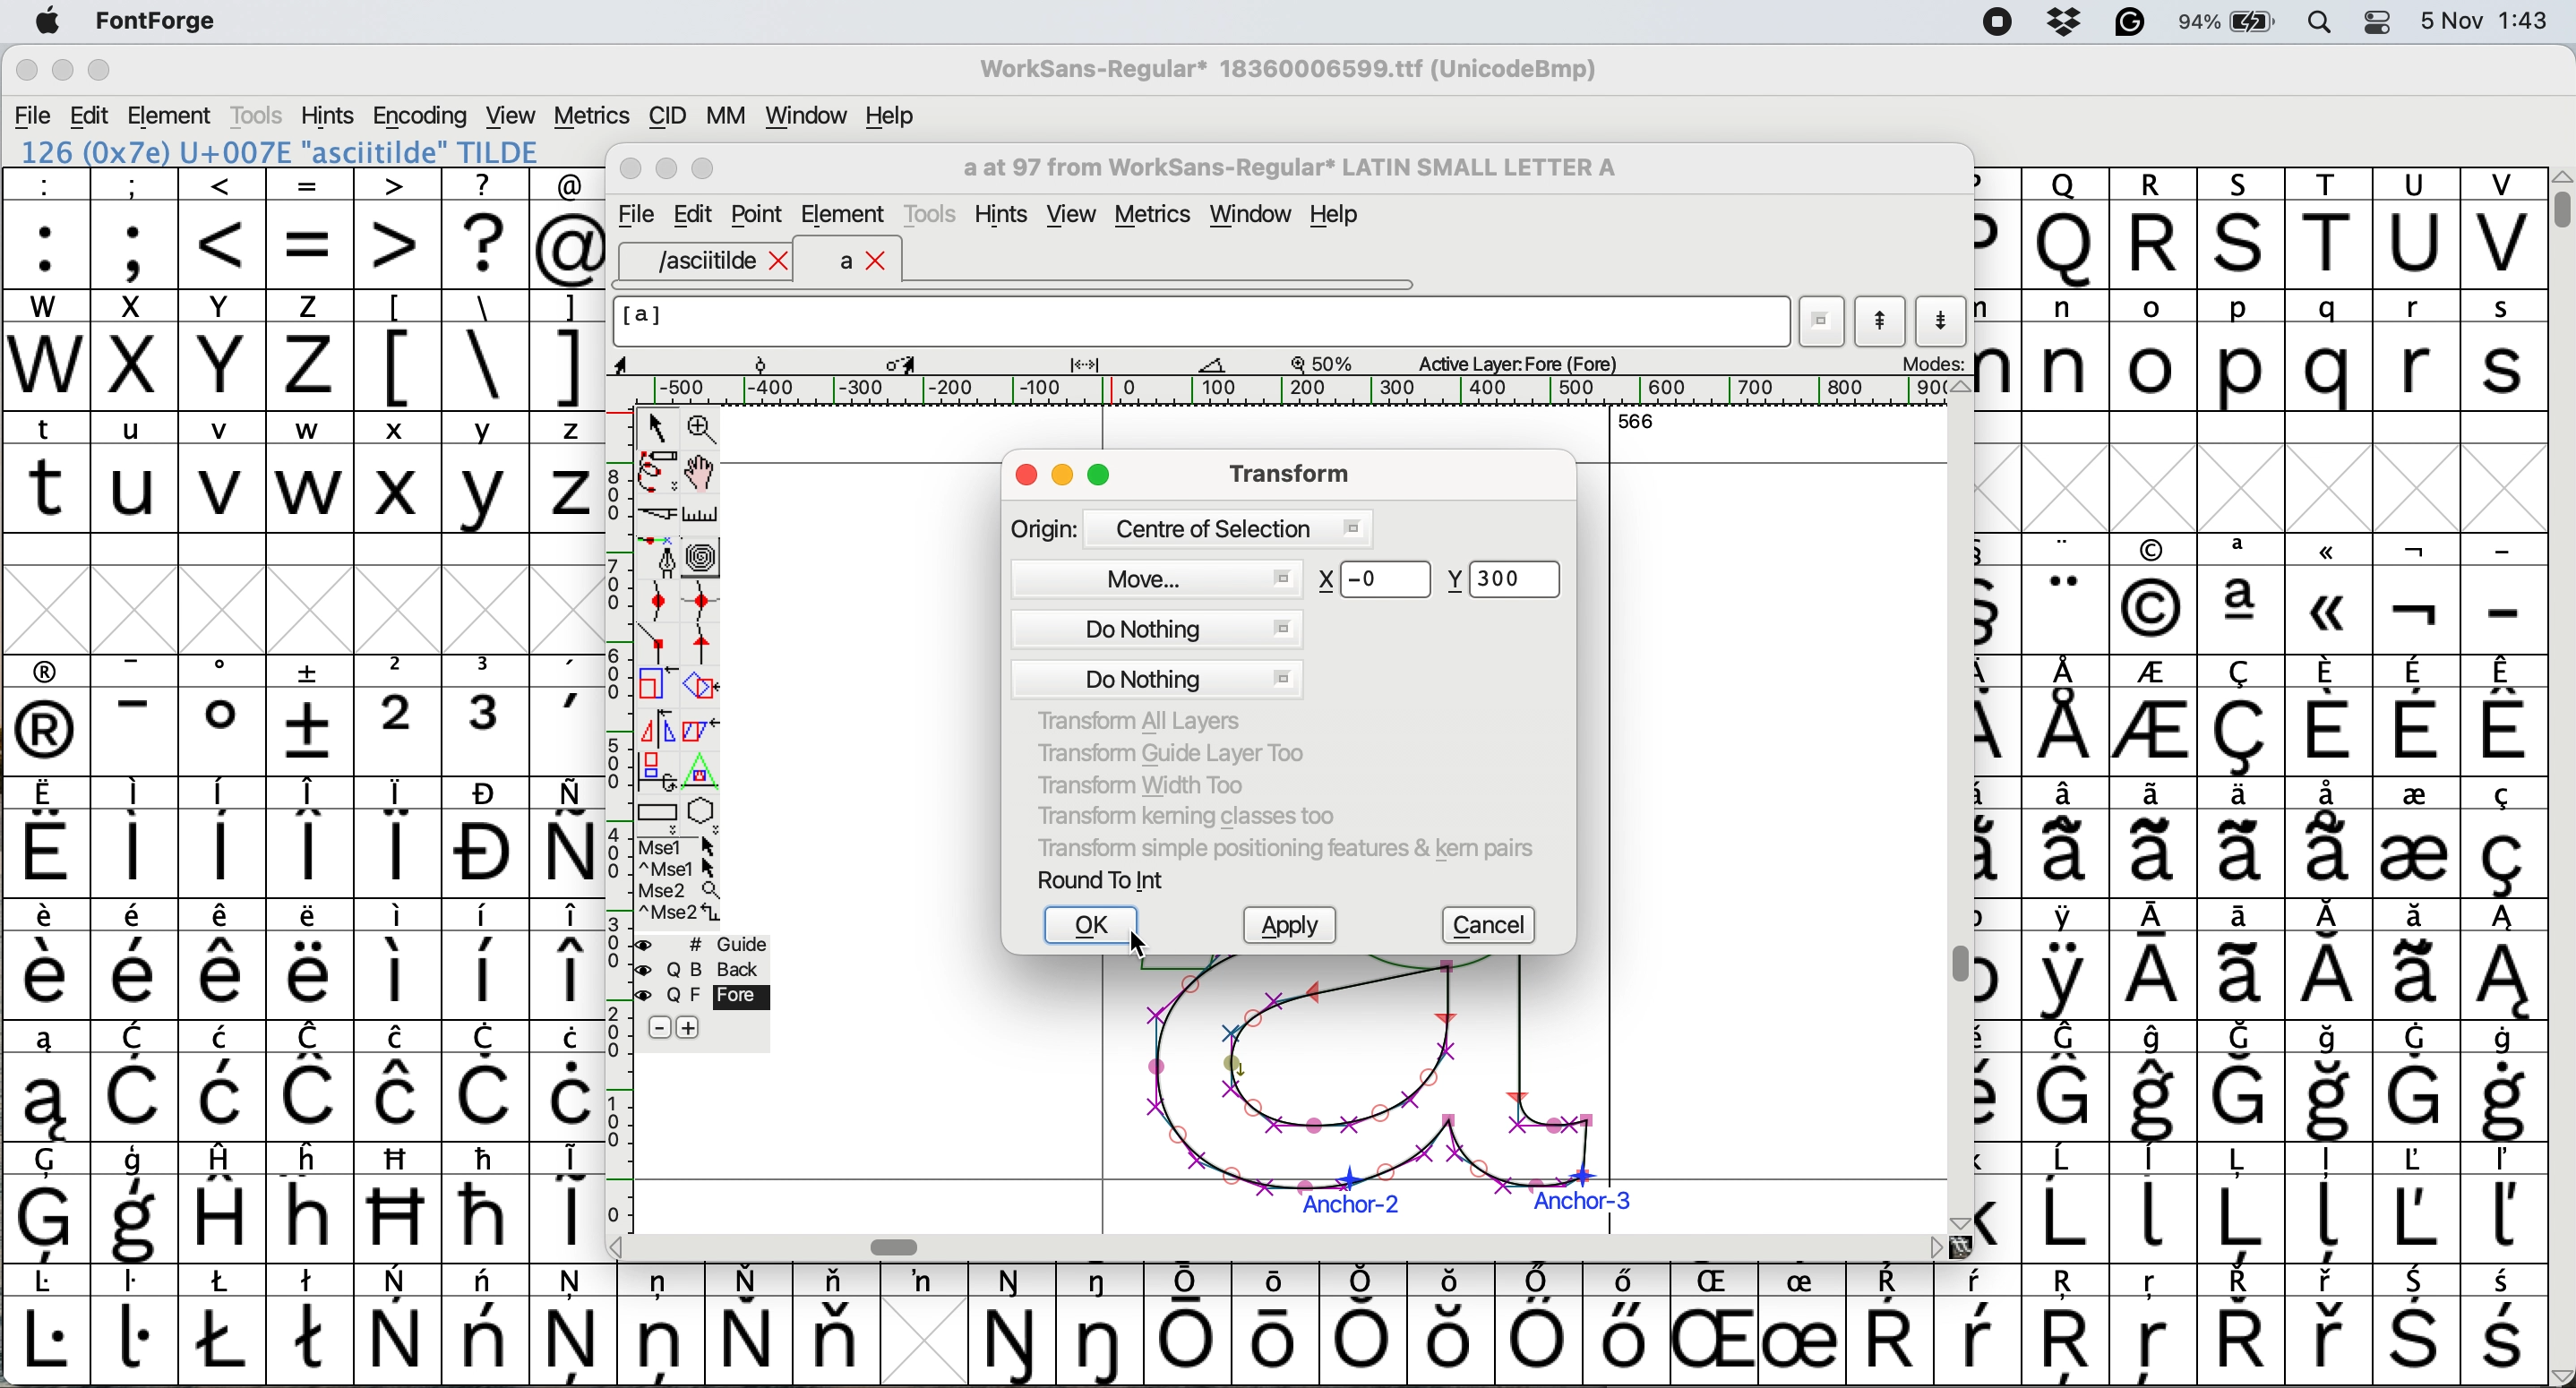 This screenshot has width=2576, height=1388. What do you see at coordinates (659, 424) in the screenshot?
I see `select` at bounding box center [659, 424].